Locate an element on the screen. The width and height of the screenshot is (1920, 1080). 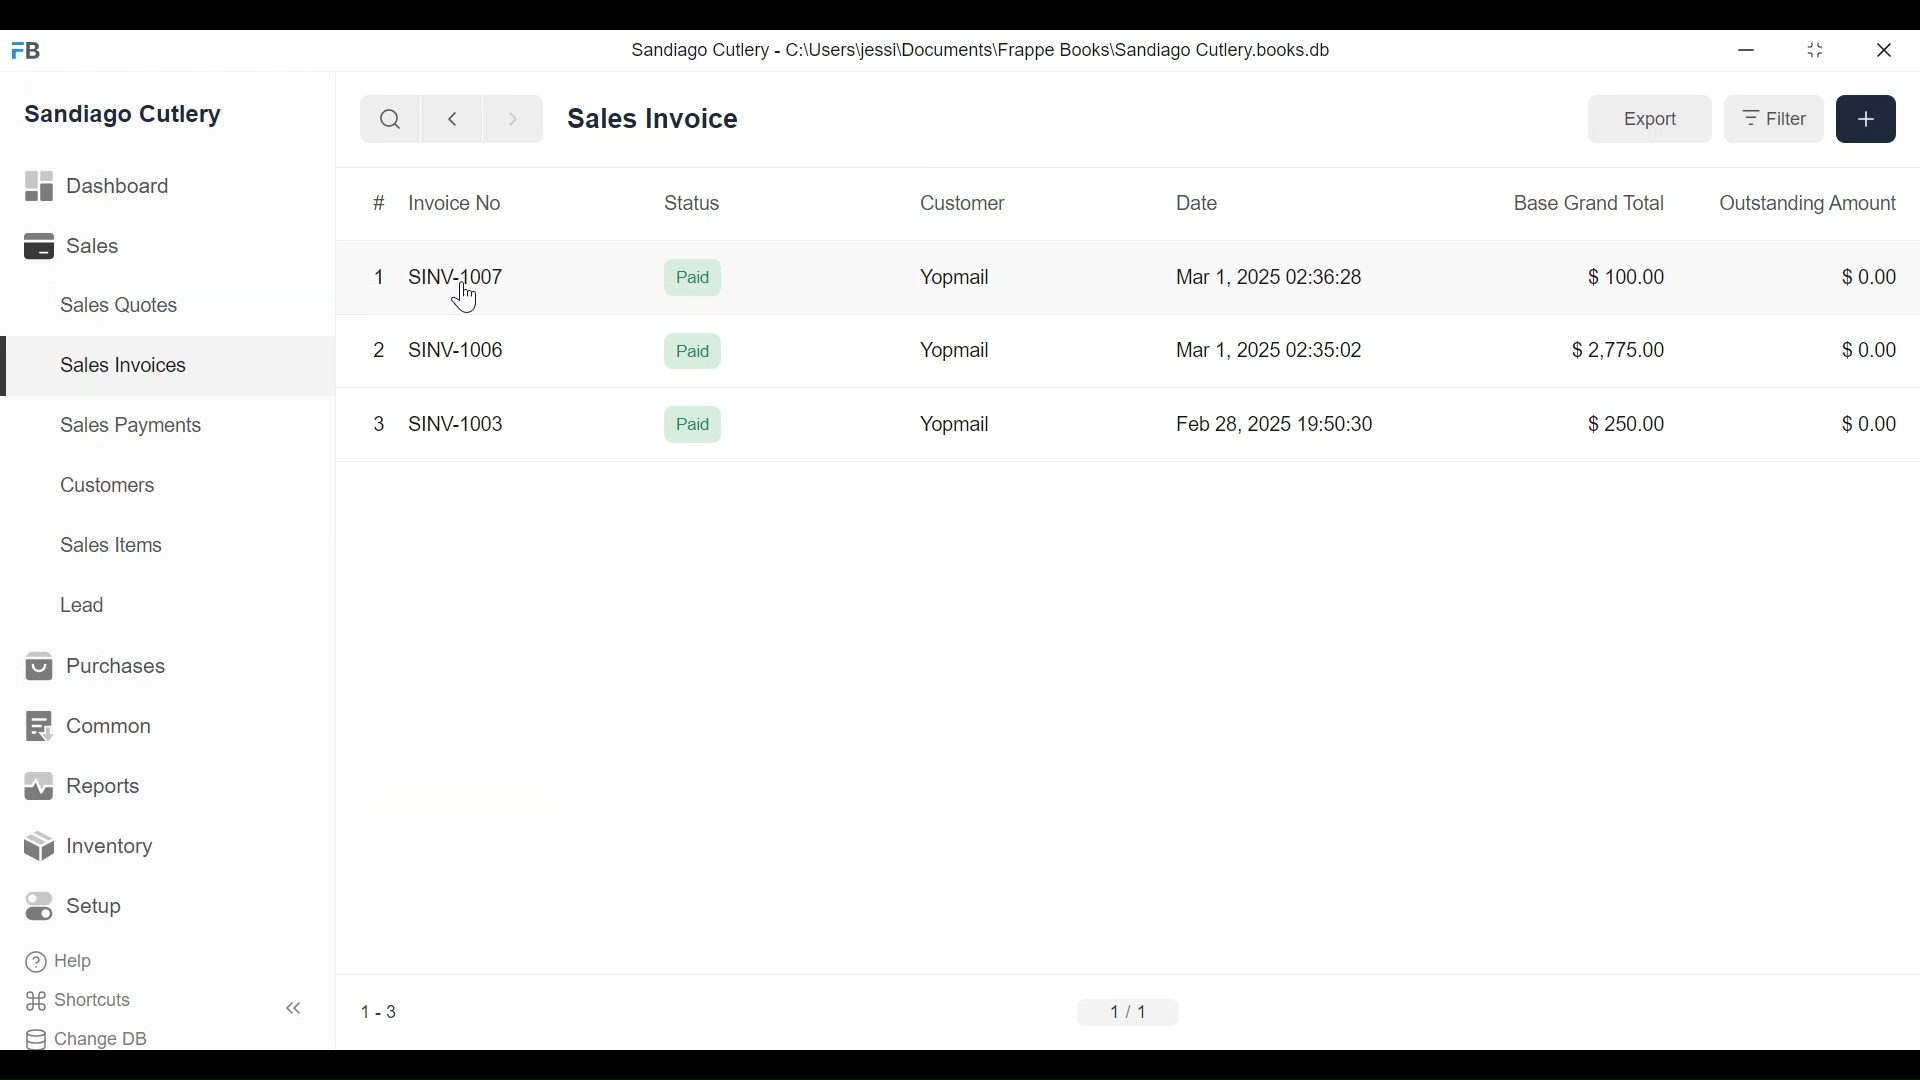
Shortcuts is located at coordinates (76, 1000).